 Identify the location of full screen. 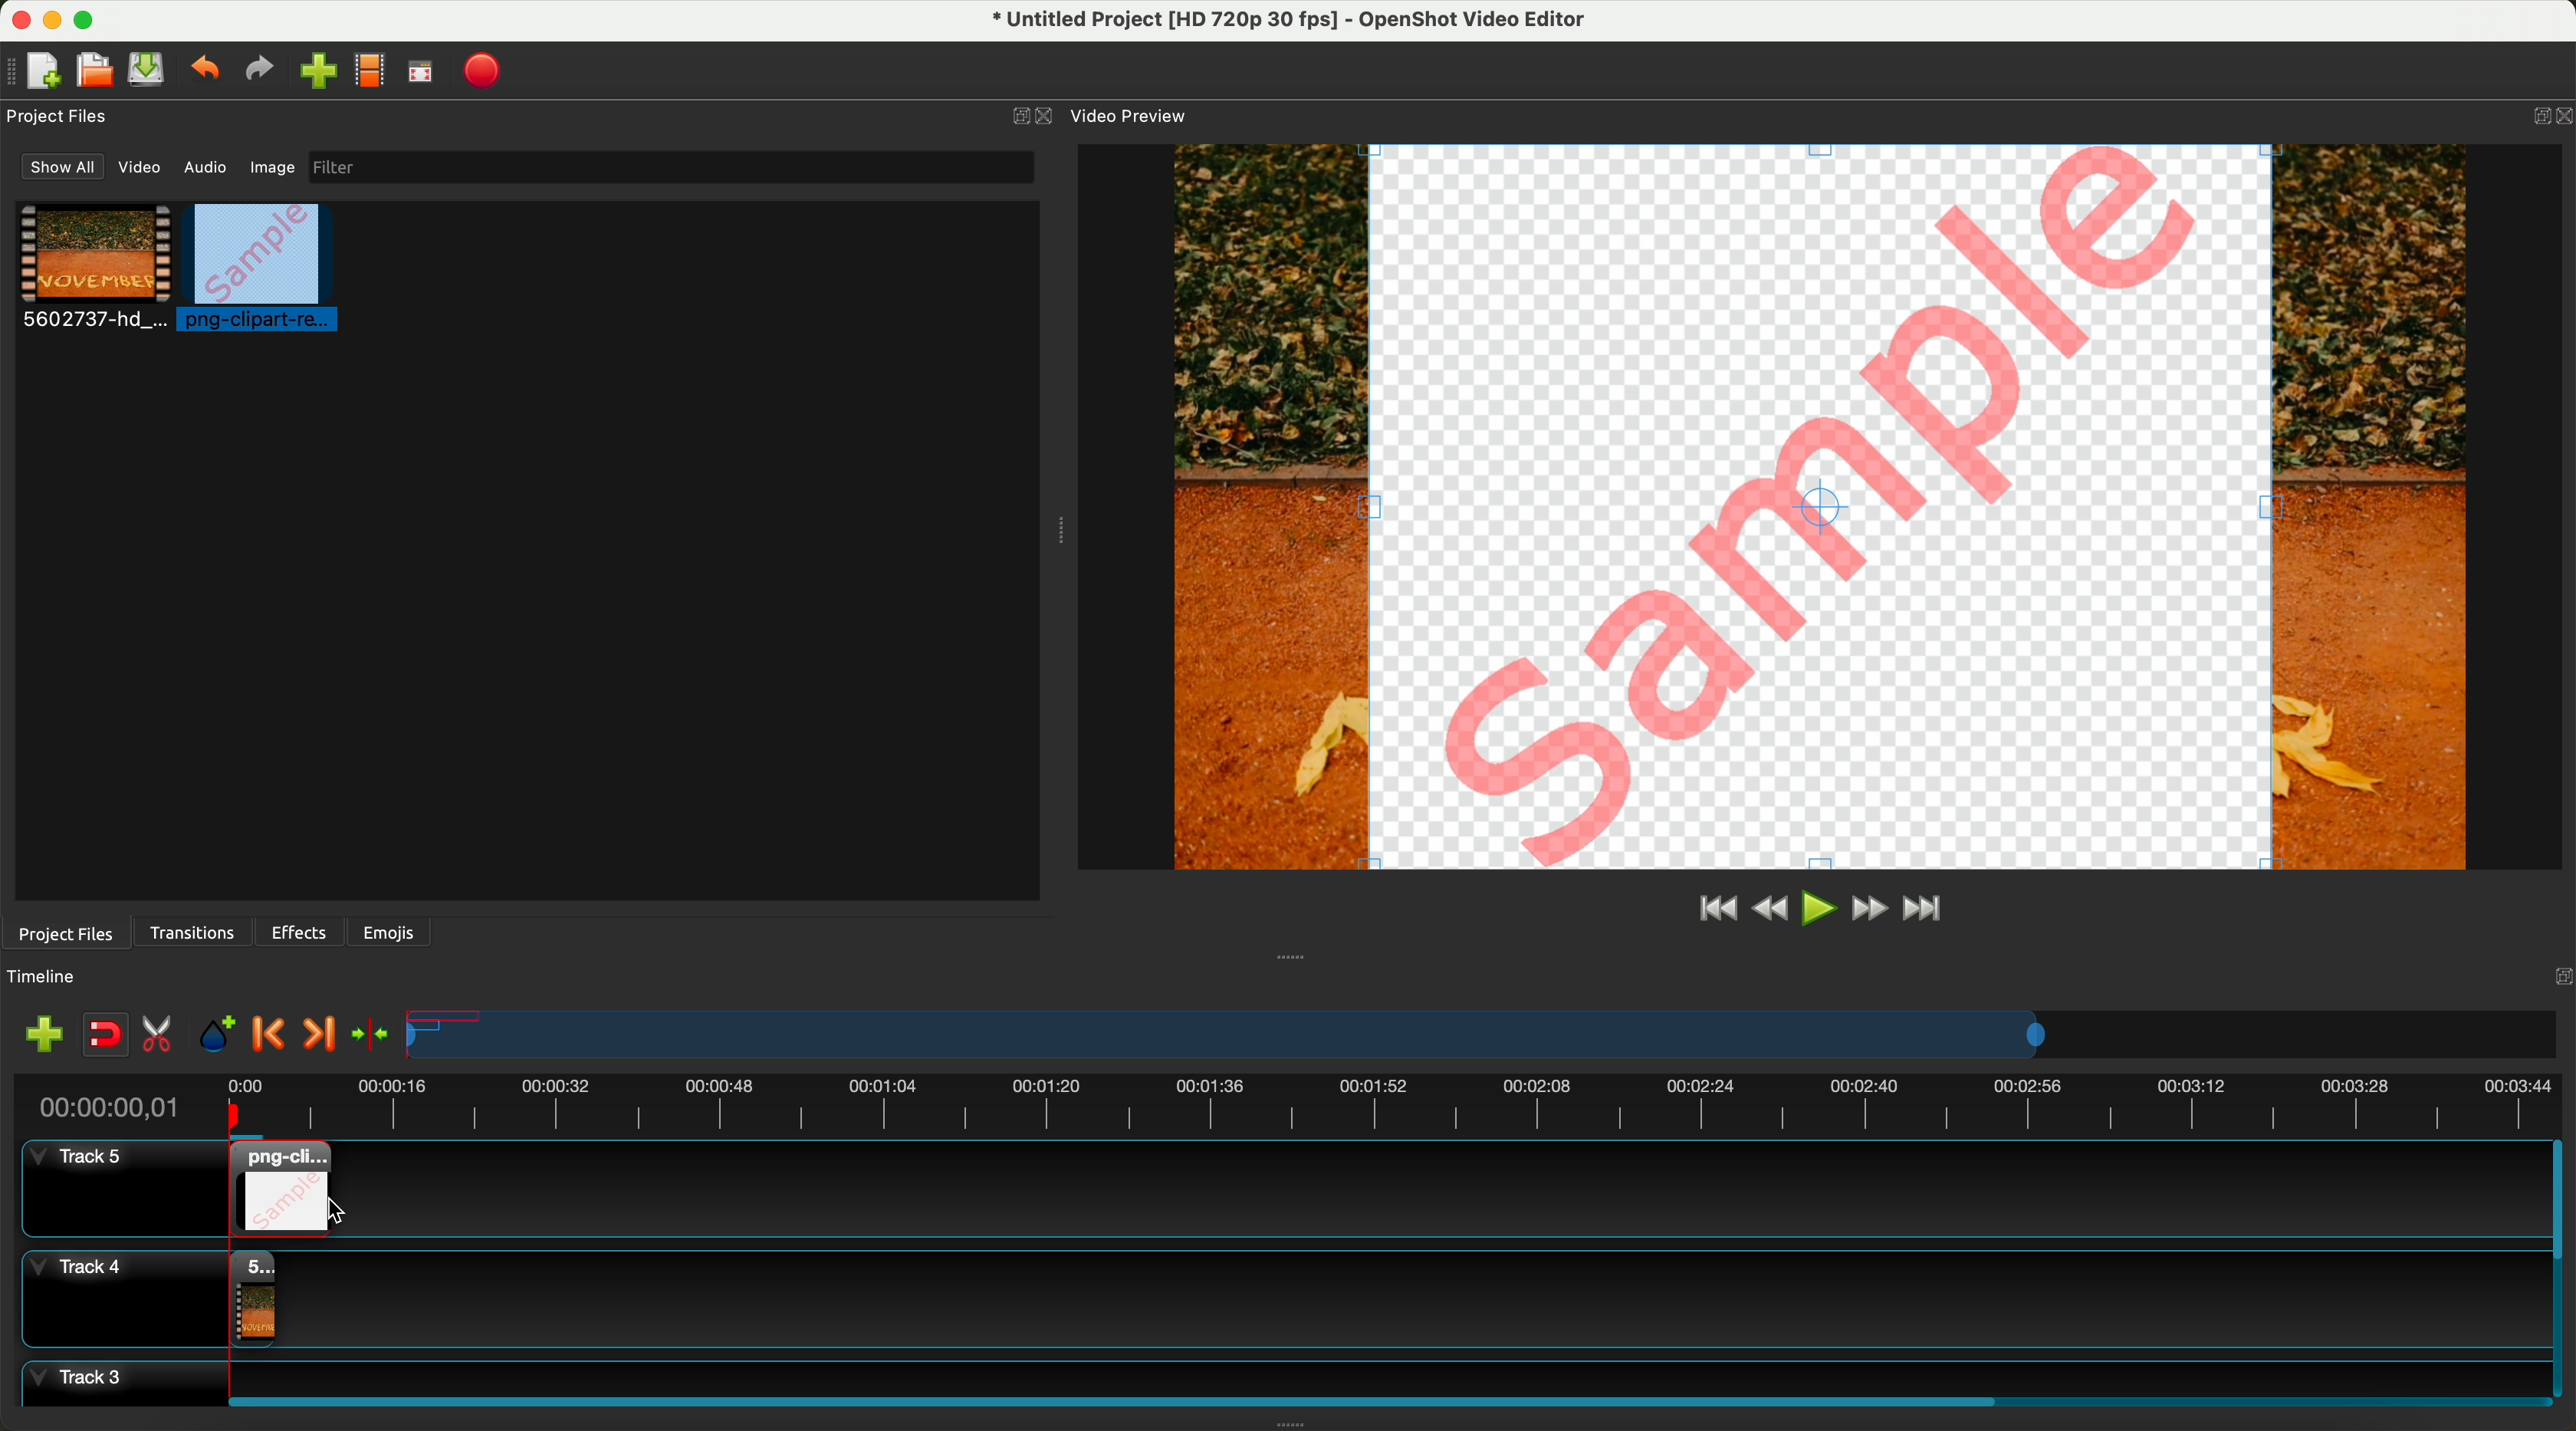
(422, 76).